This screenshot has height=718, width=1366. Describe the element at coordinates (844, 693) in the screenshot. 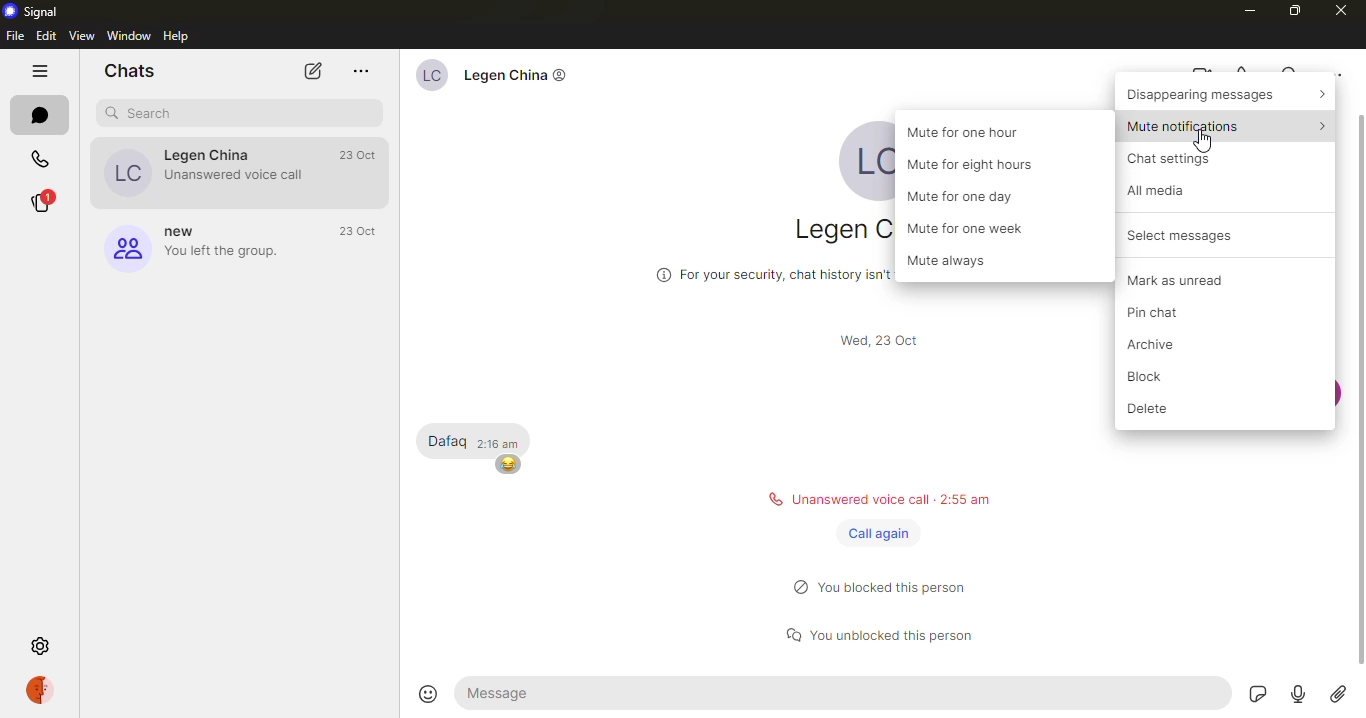

I see `message` at that location.